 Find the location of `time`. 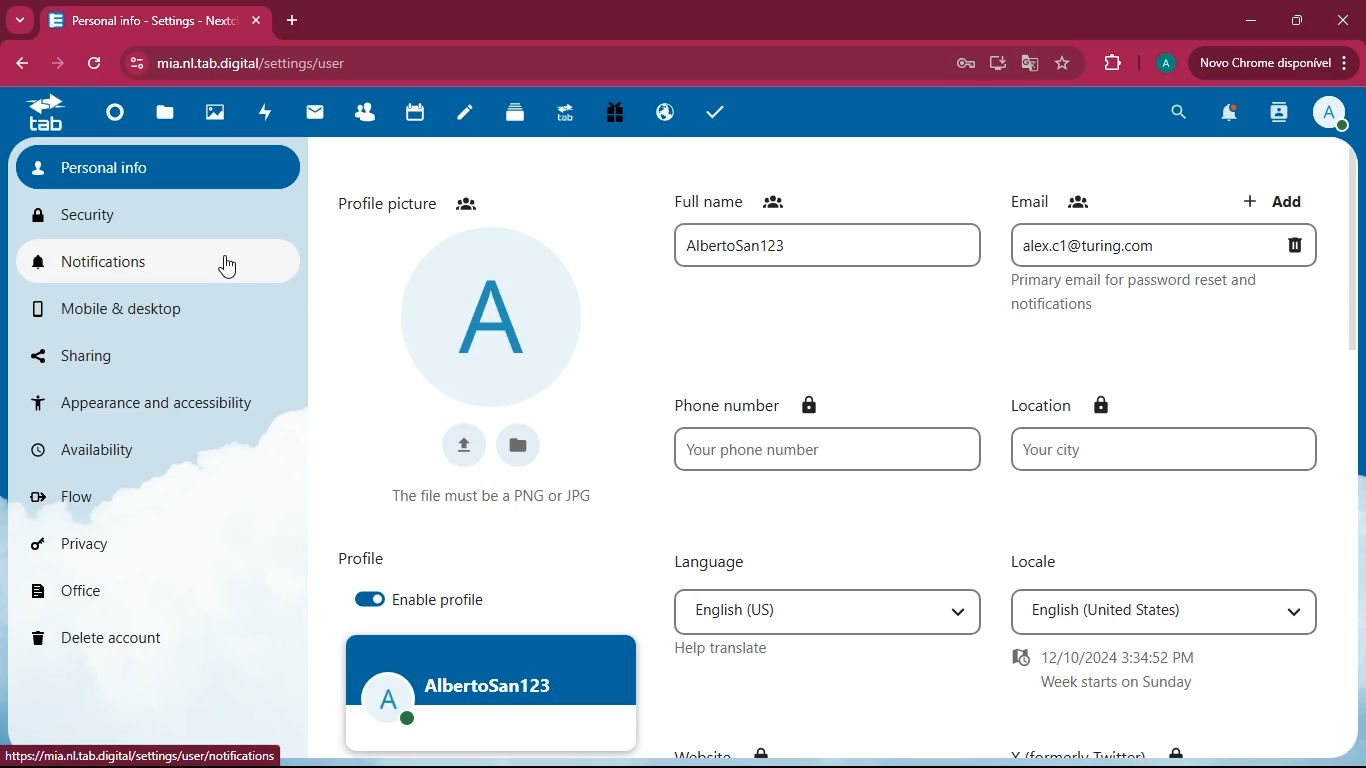

time is located at coordinates (1132, 670).